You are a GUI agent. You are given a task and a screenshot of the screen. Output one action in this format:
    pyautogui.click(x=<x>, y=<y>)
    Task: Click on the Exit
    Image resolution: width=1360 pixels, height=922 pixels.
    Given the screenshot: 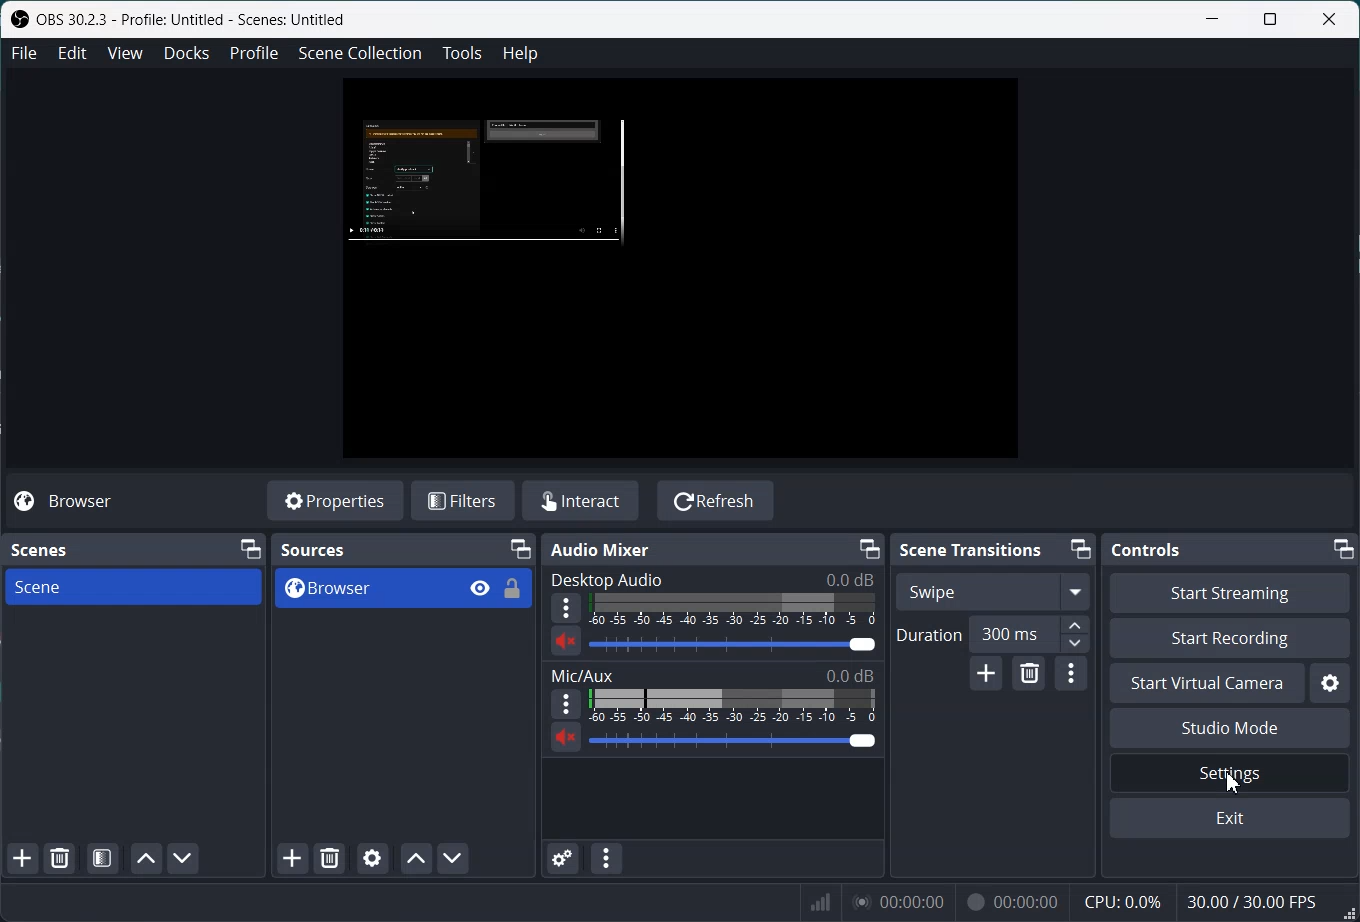 What is the action you would take?
    pyautogui.click(x=1231, y=817)
    